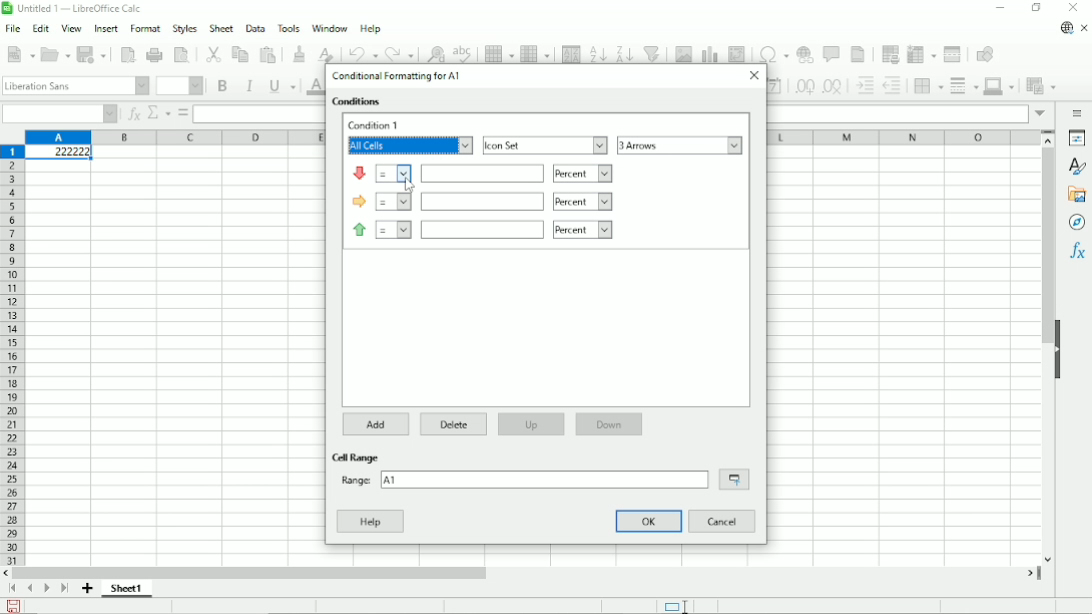 The image size is (1092, 614). I want to click on Sort ascending, so click(597, 51).